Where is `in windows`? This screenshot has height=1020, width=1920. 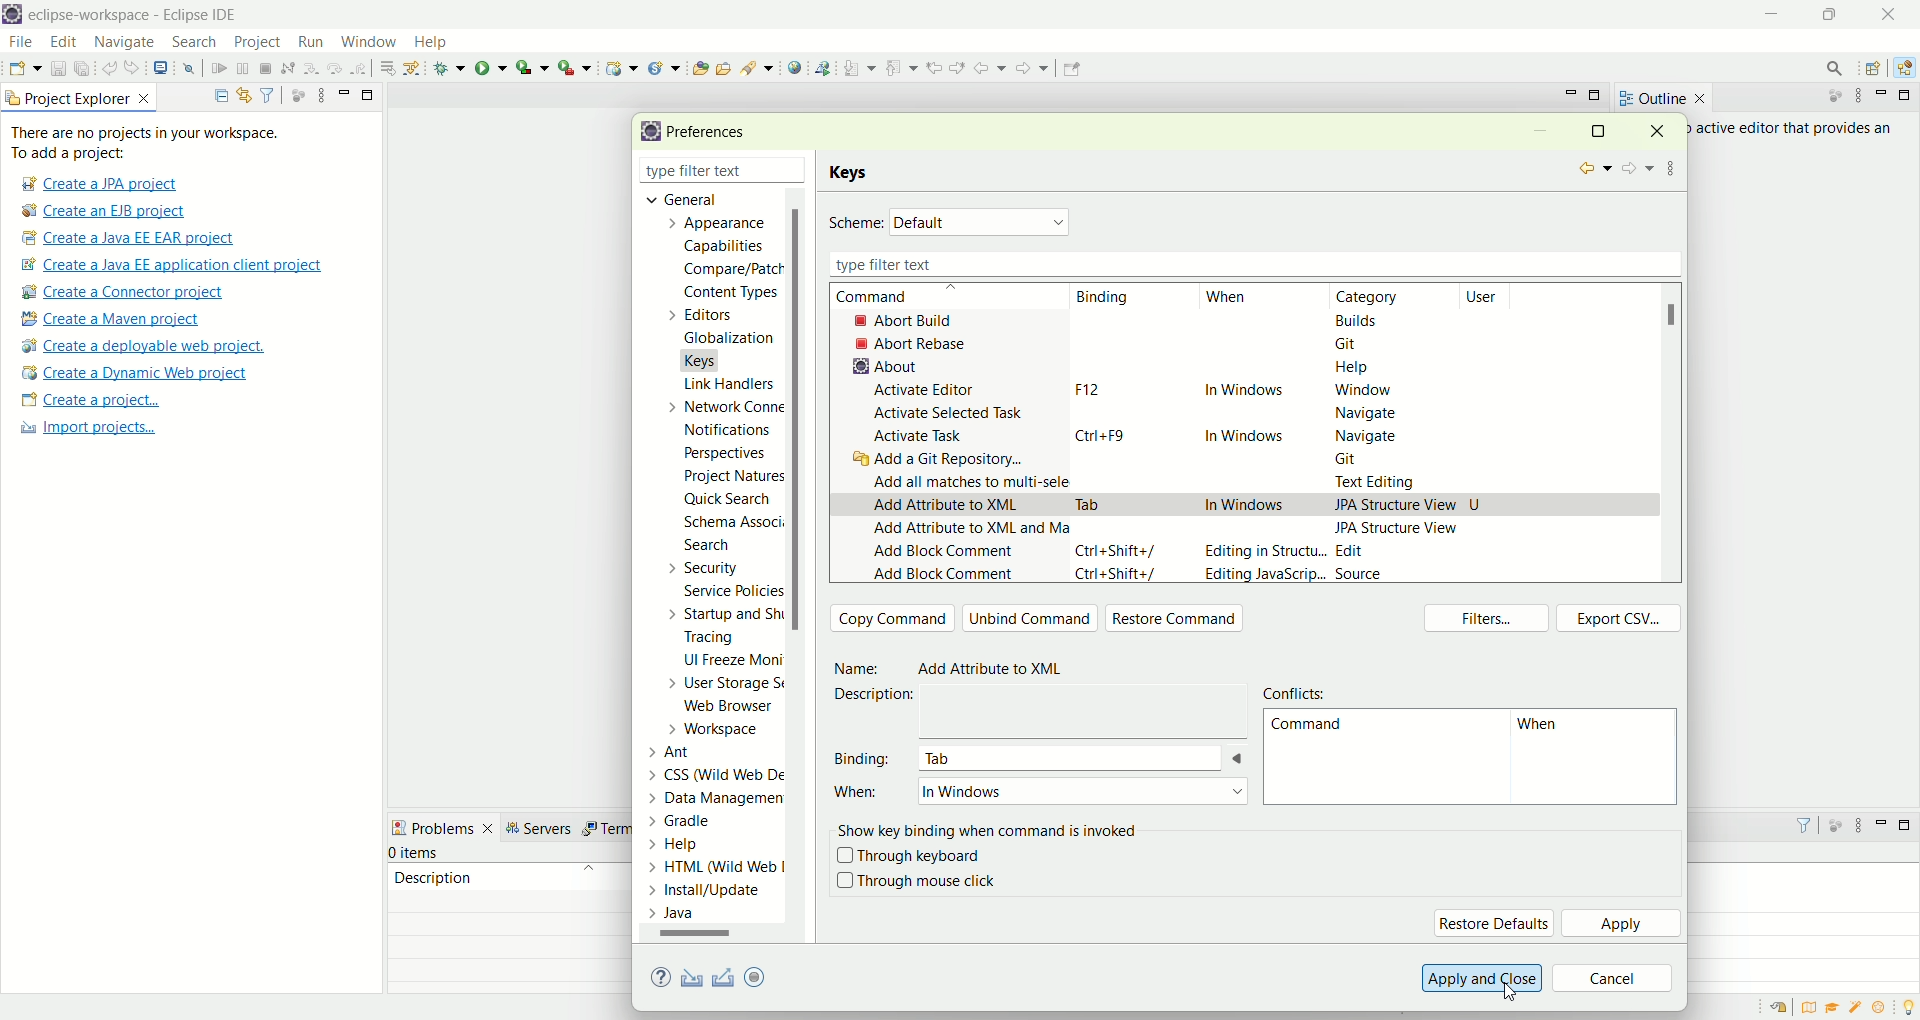
in windows is located at coordinates (1244, 393).